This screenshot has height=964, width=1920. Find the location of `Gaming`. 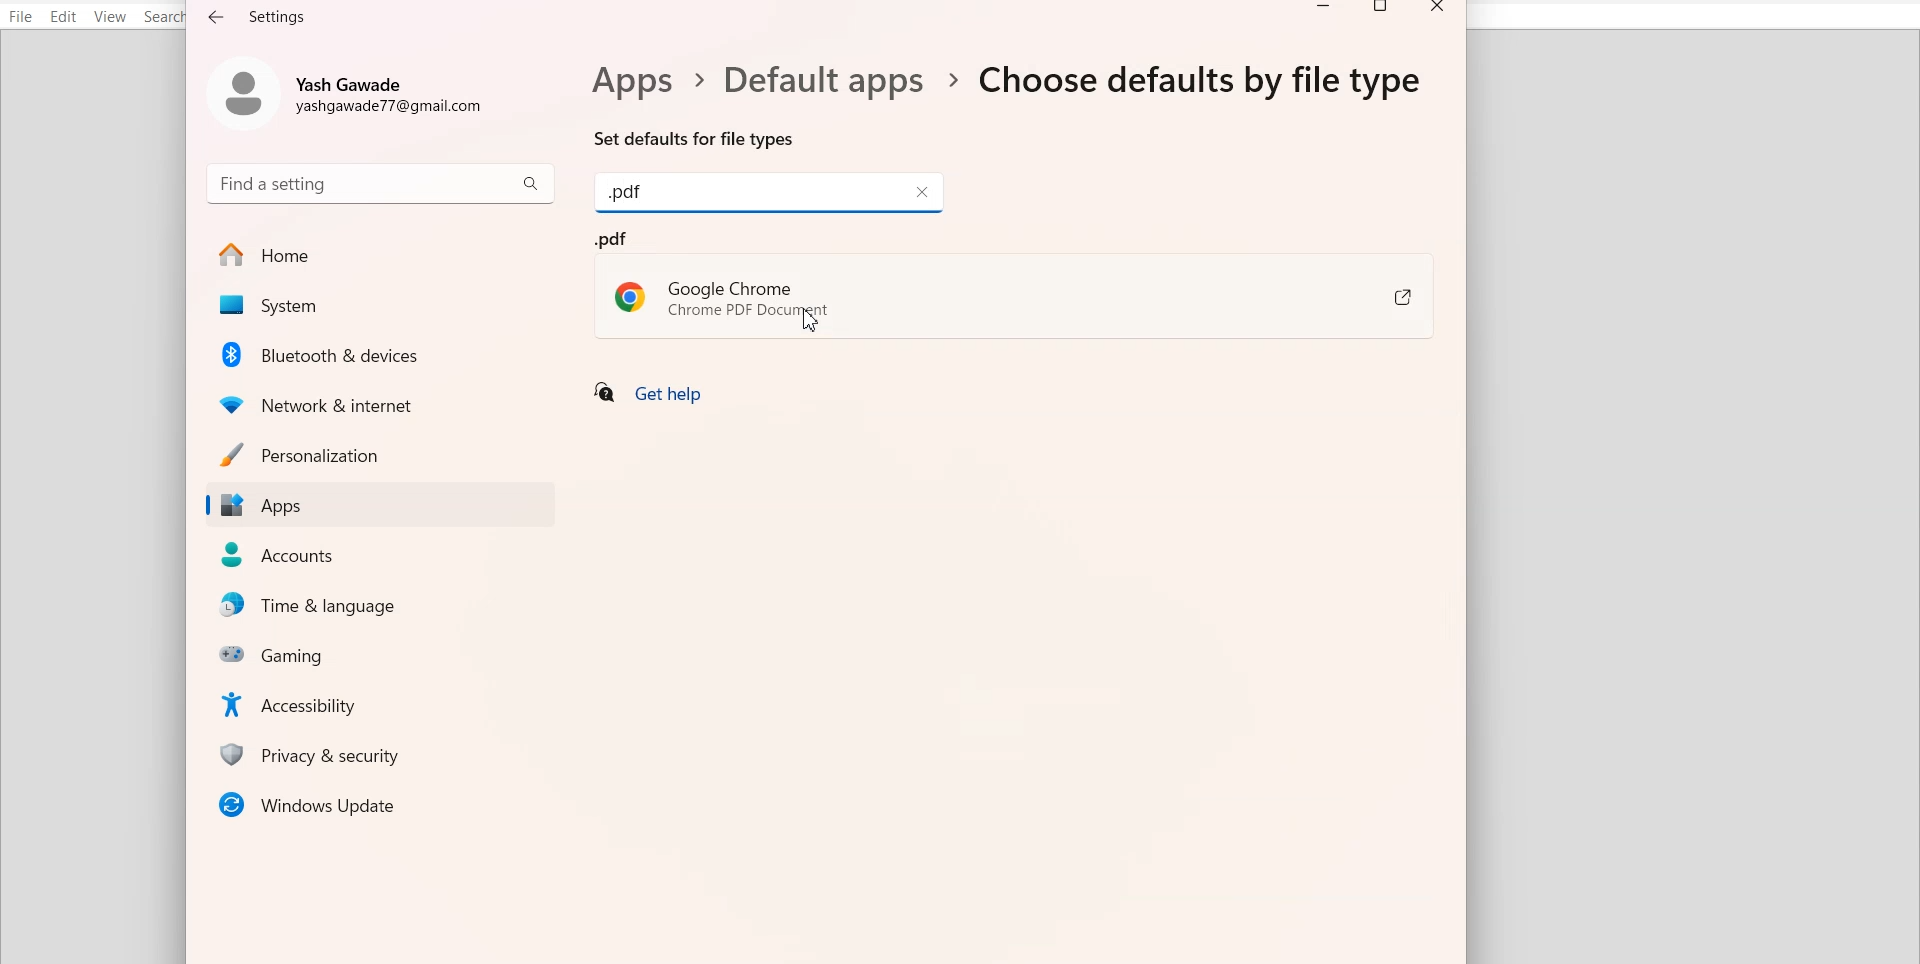

Gaming is located at coordinates (386, 653).